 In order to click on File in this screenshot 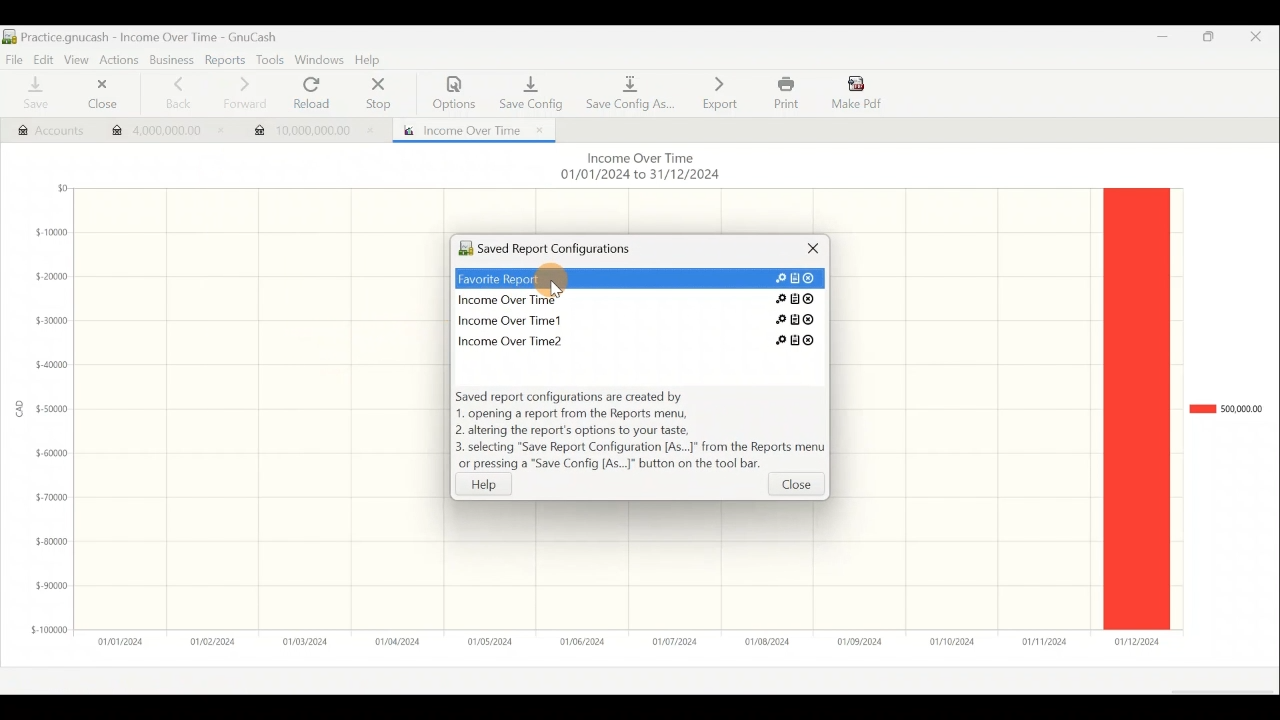, I will do `click(14, 58)`.